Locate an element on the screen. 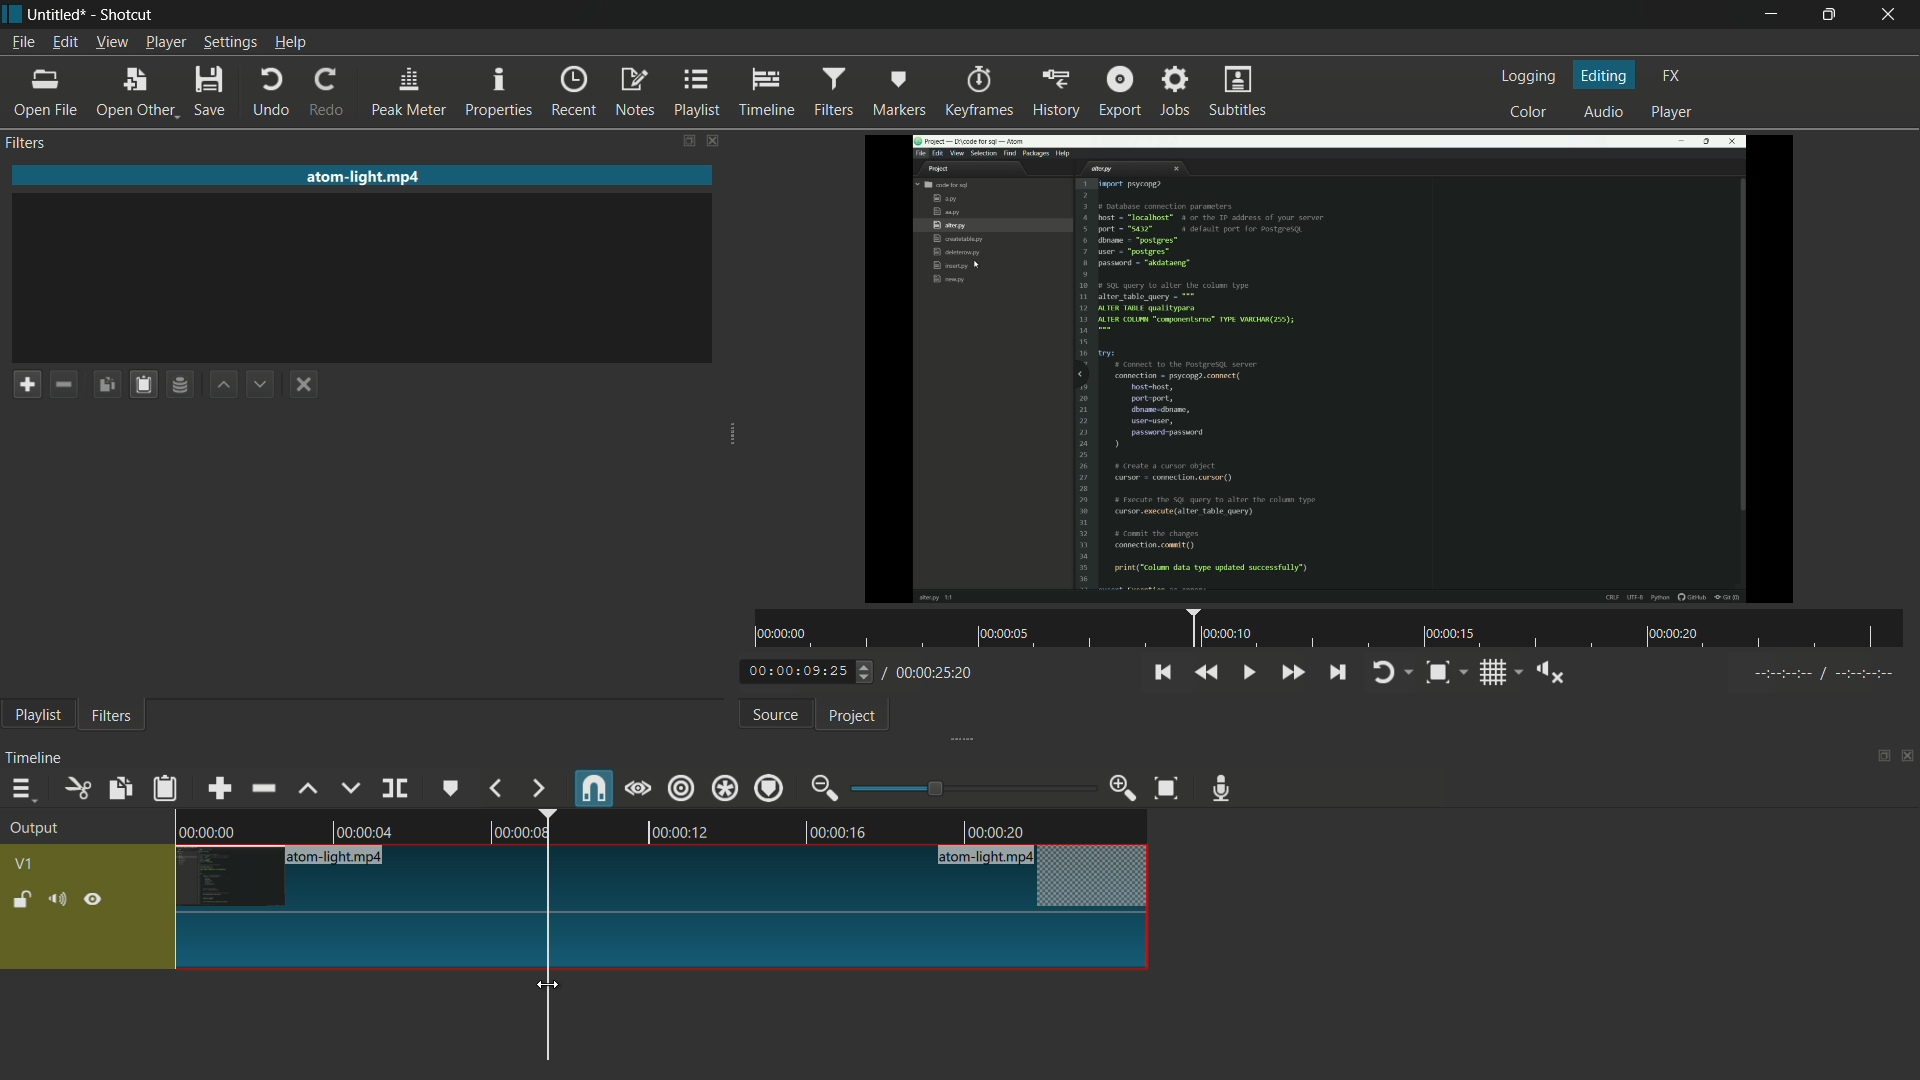 This screenshot has height=1080, width=1920. copy checked filters is located at coordinates (111, 383).